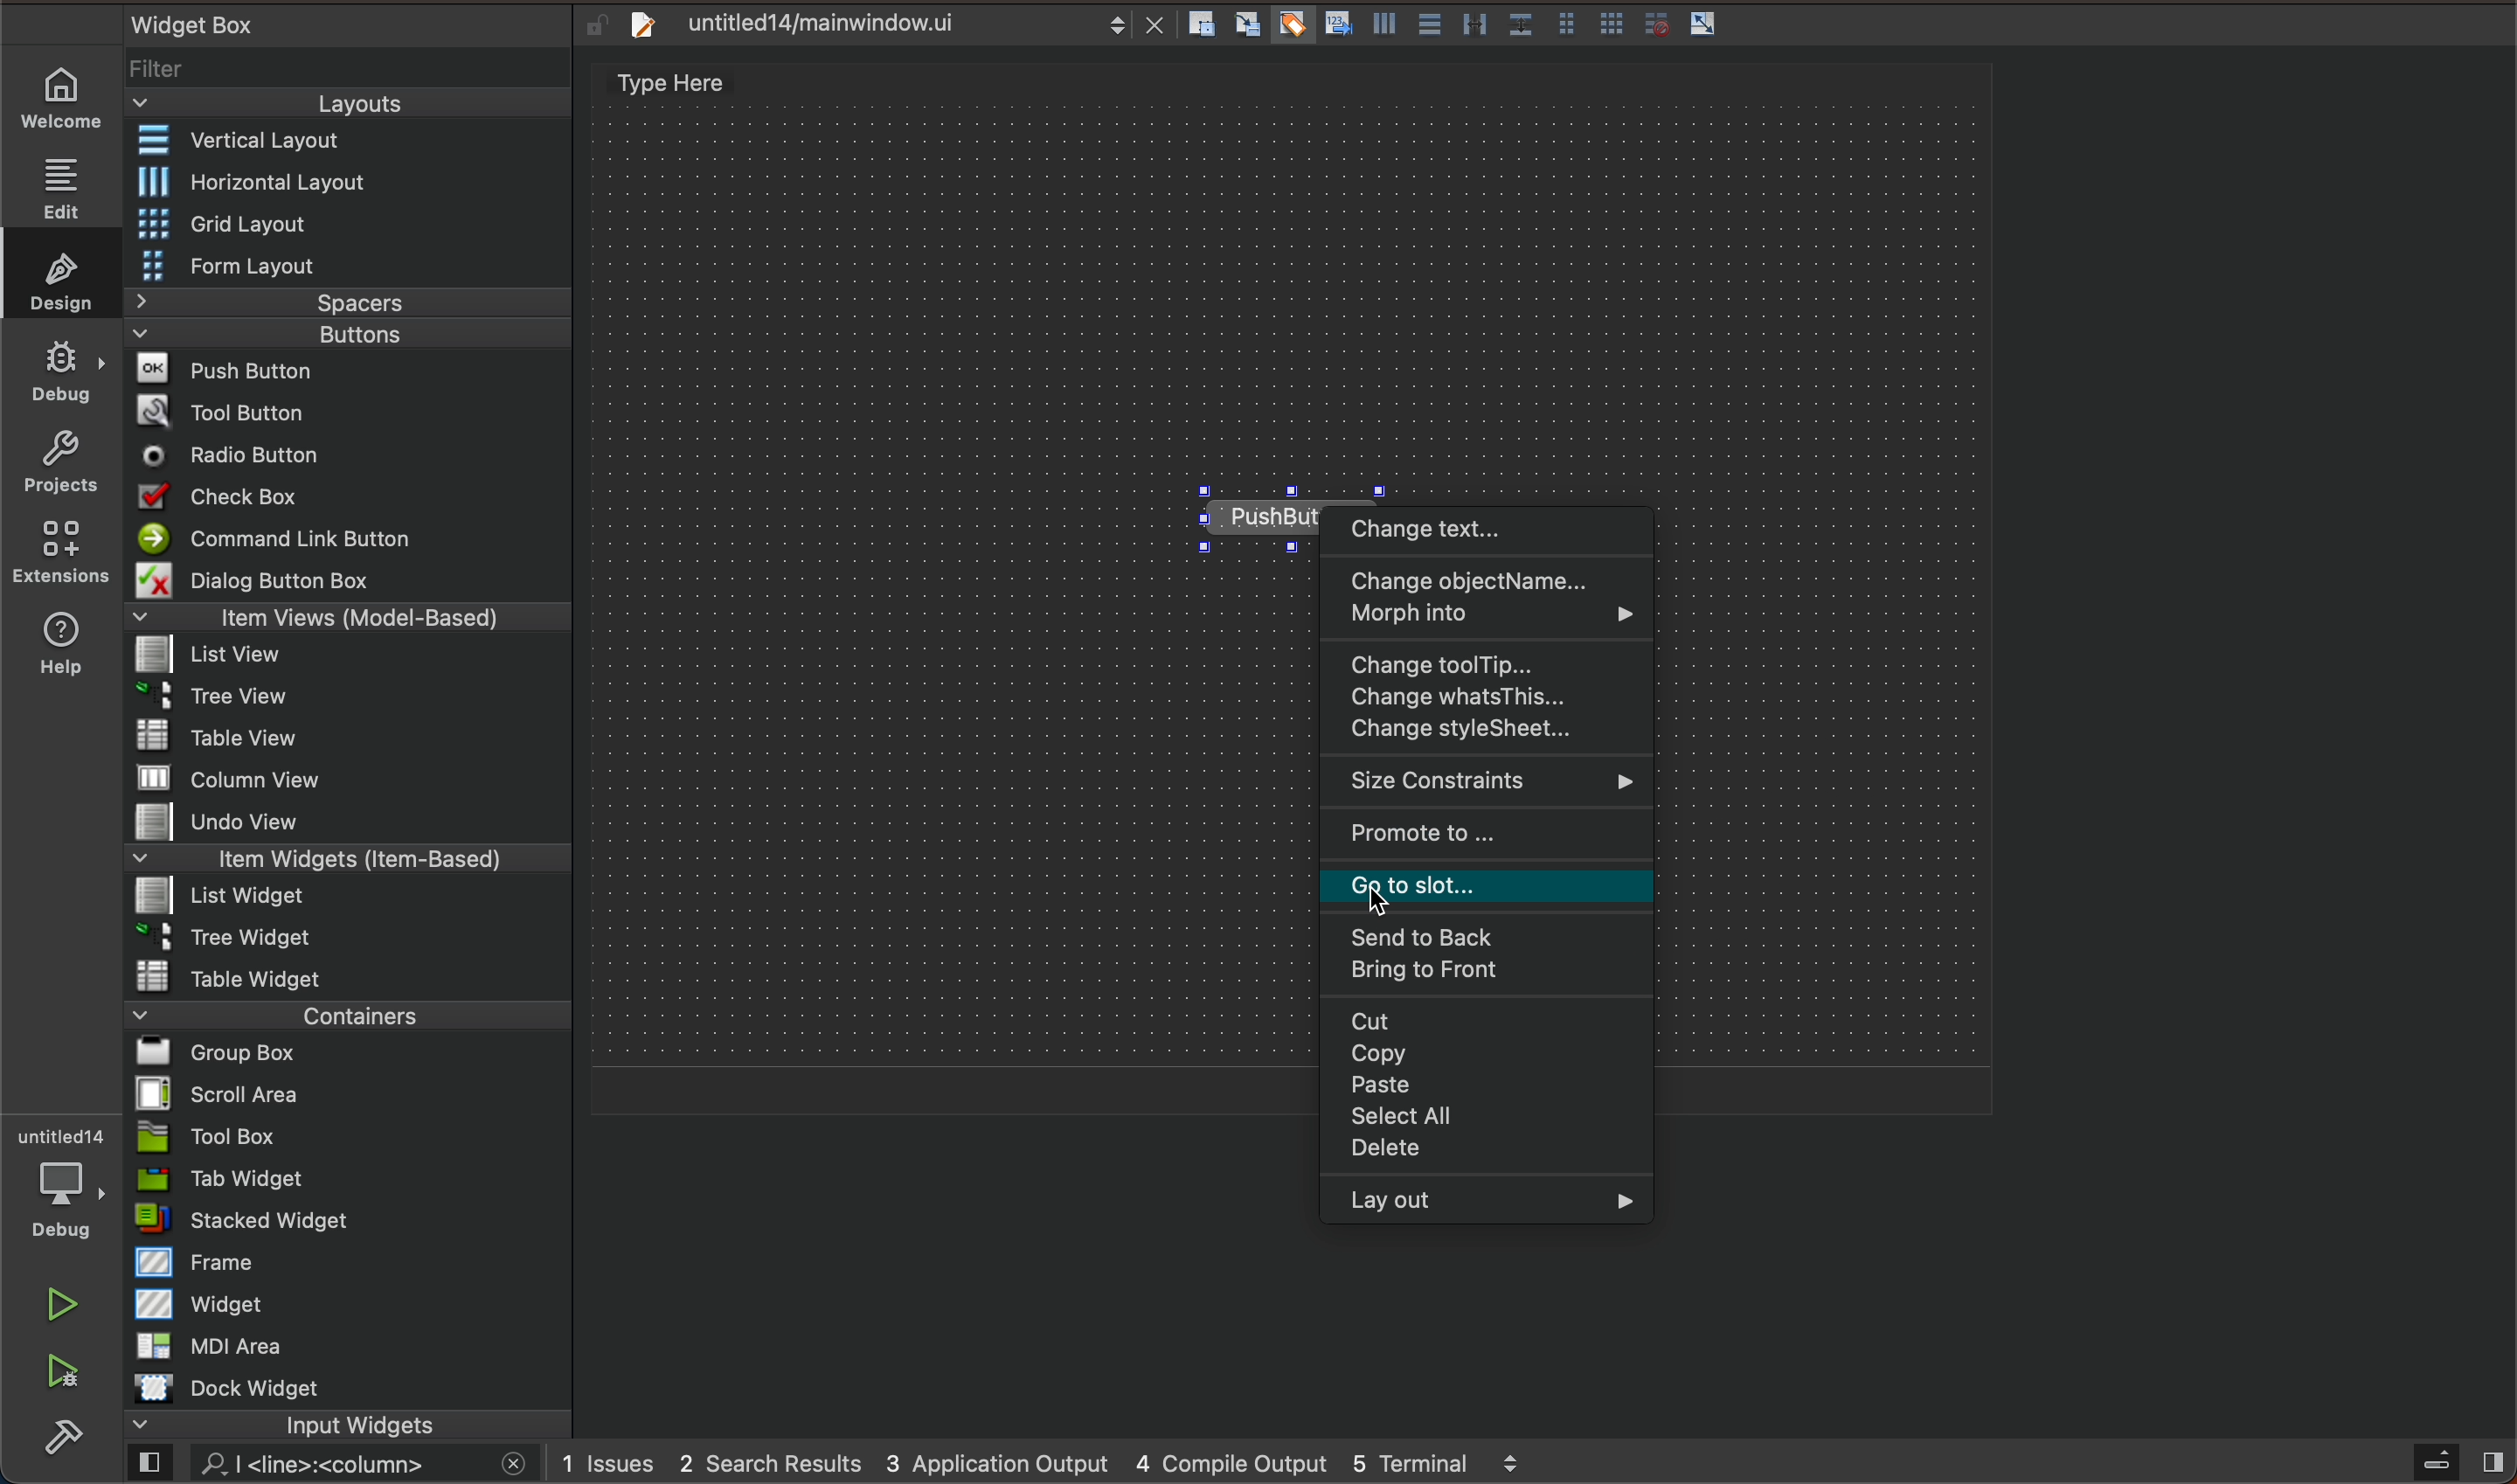  What do you see at coordinates (1488, 1022) in the screenshot?
I see `cut` at bounding box center [1488, 1022].